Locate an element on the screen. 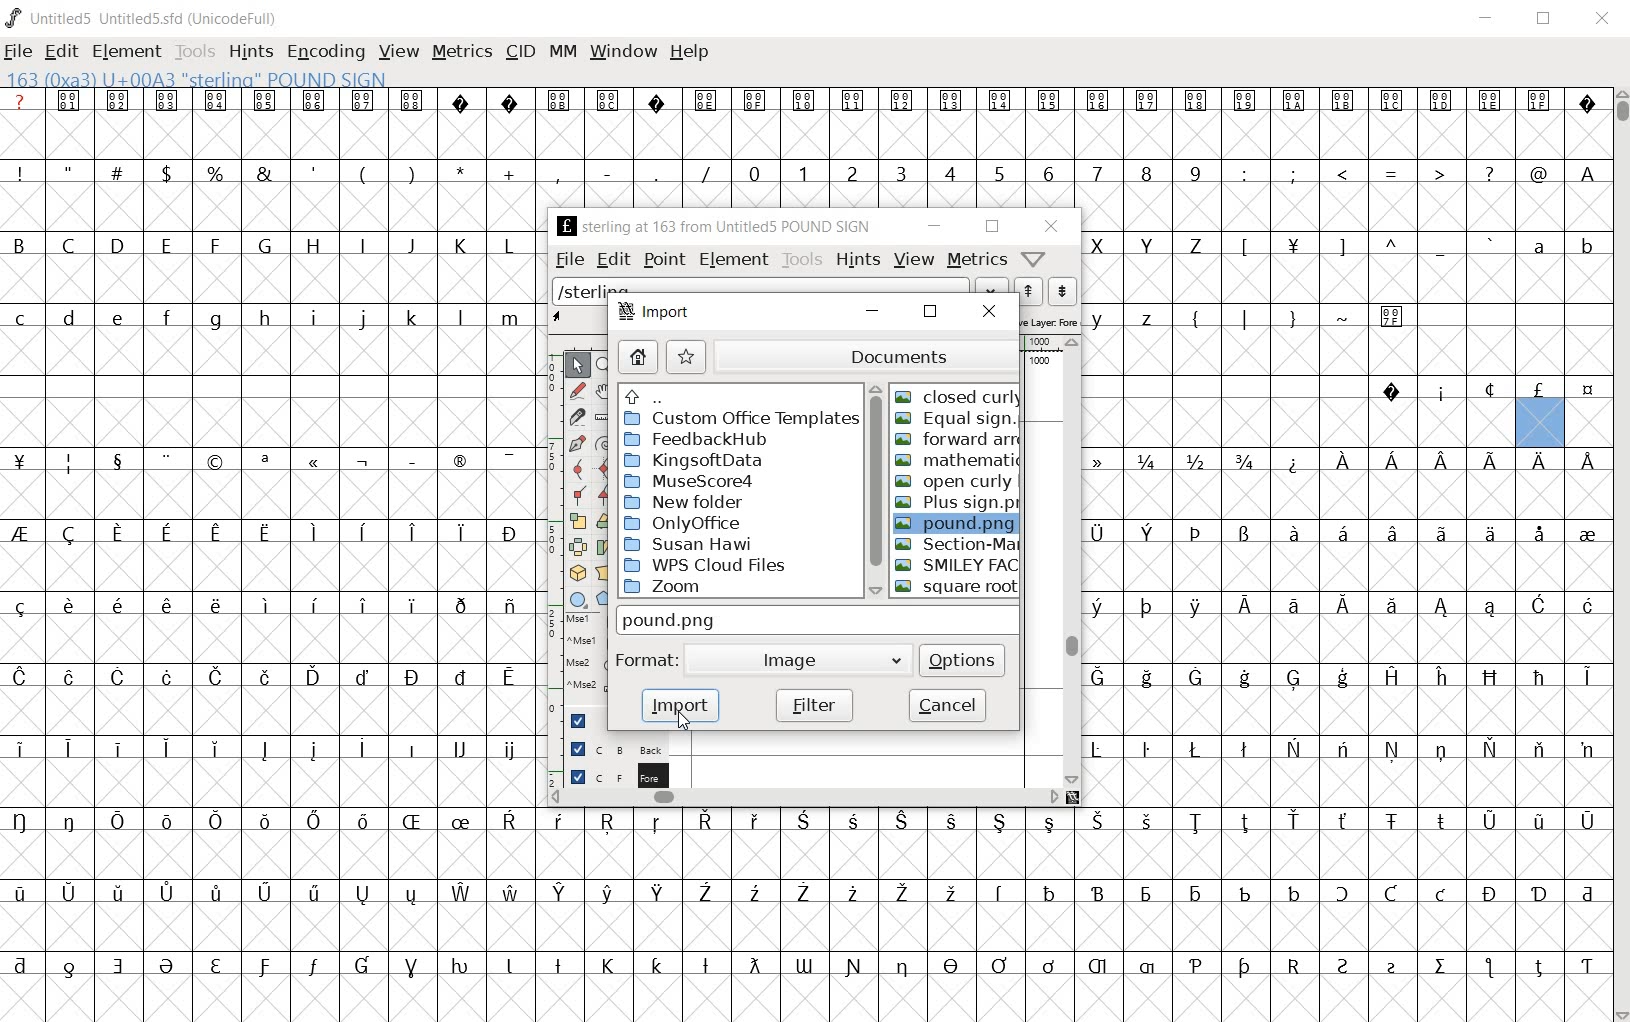  Symbol is located at coordinates (1104, 677).